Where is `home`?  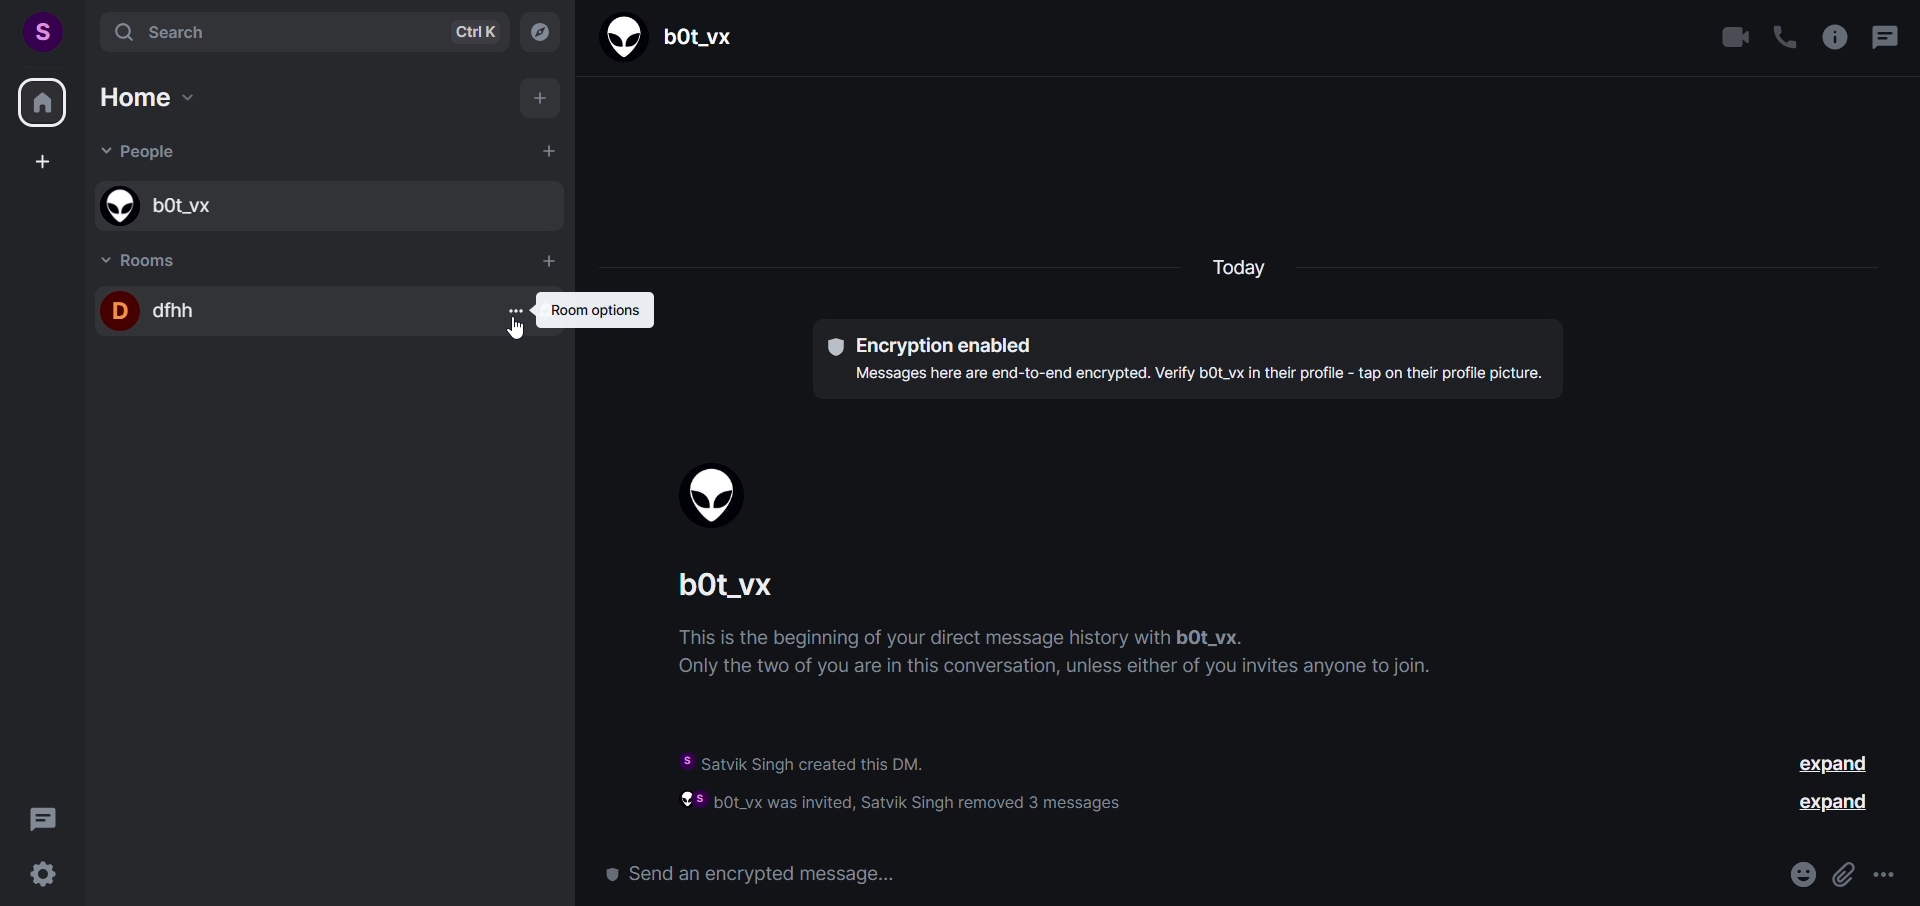
home is located at coordinates (42, 106).